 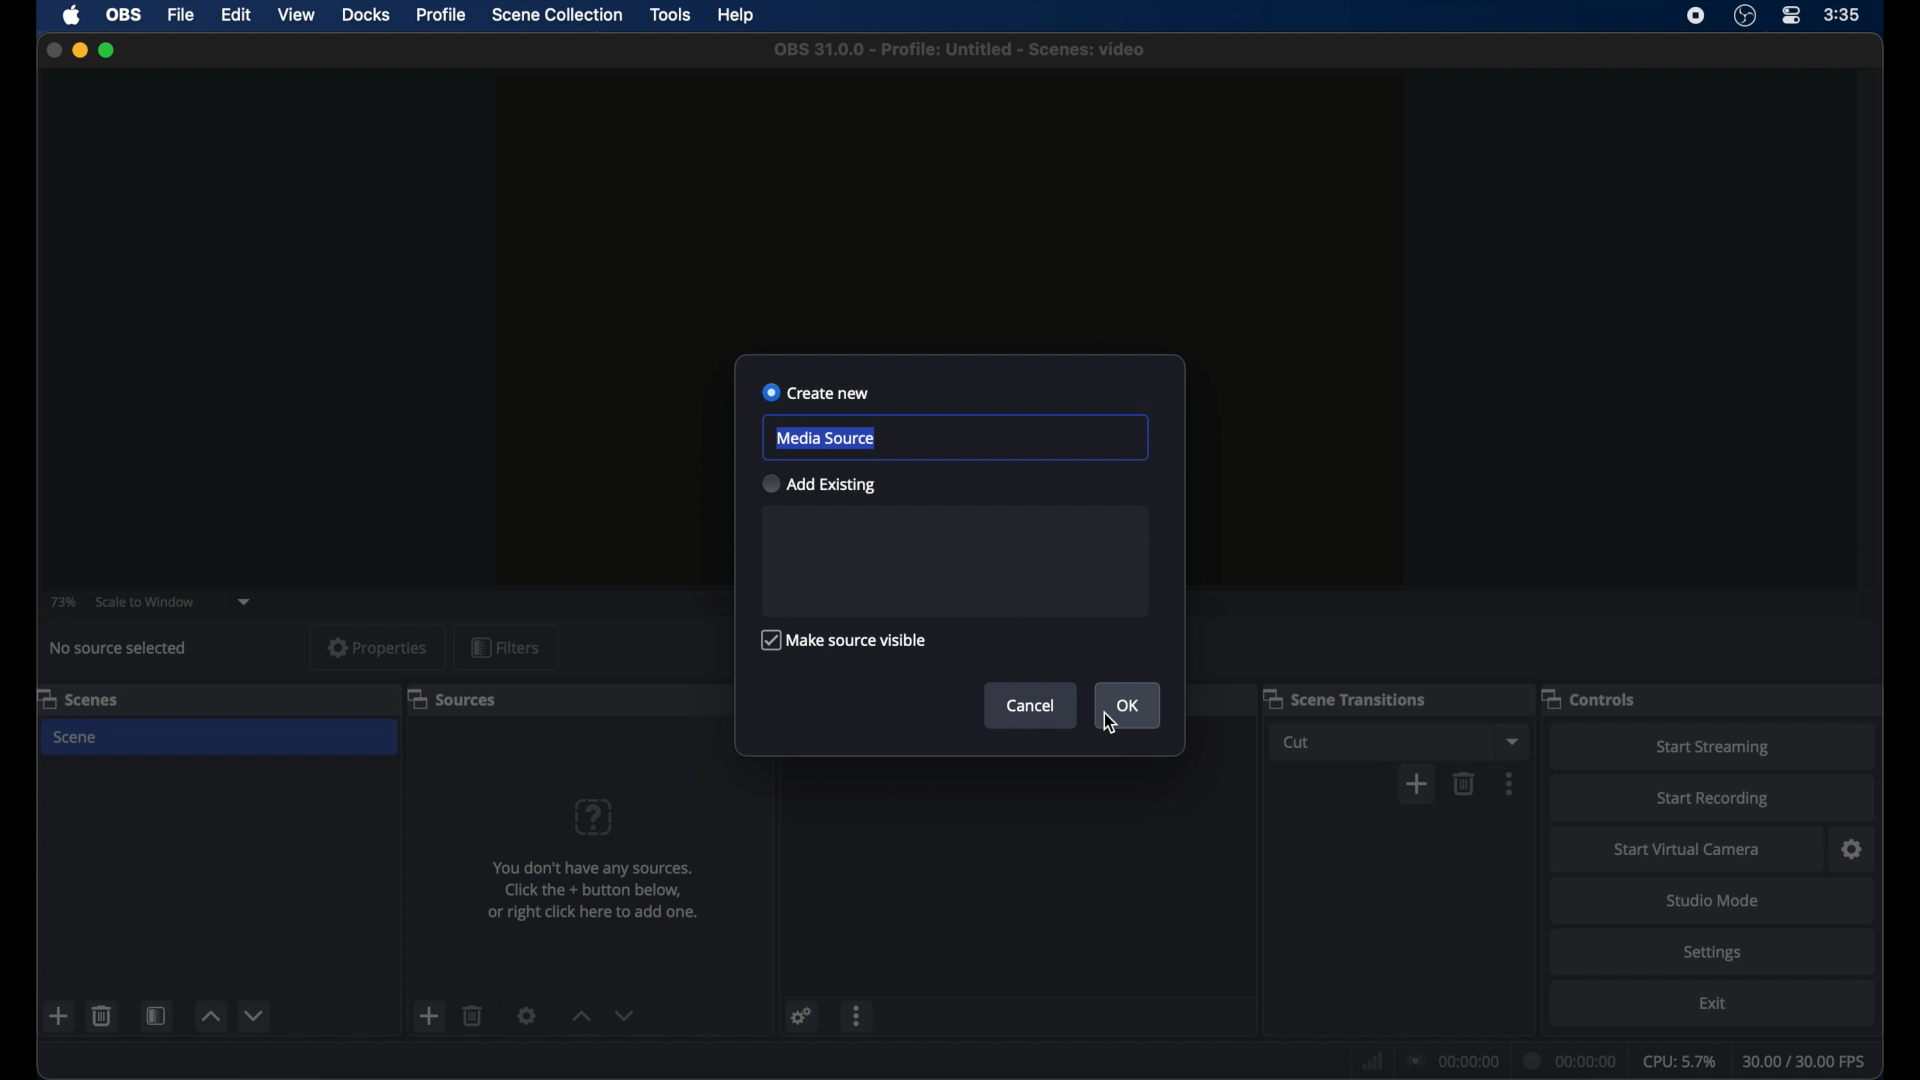 What do you see at coordinates (670, 14) in the screenshot?
I see `tools` at bounding box center [670, 14].